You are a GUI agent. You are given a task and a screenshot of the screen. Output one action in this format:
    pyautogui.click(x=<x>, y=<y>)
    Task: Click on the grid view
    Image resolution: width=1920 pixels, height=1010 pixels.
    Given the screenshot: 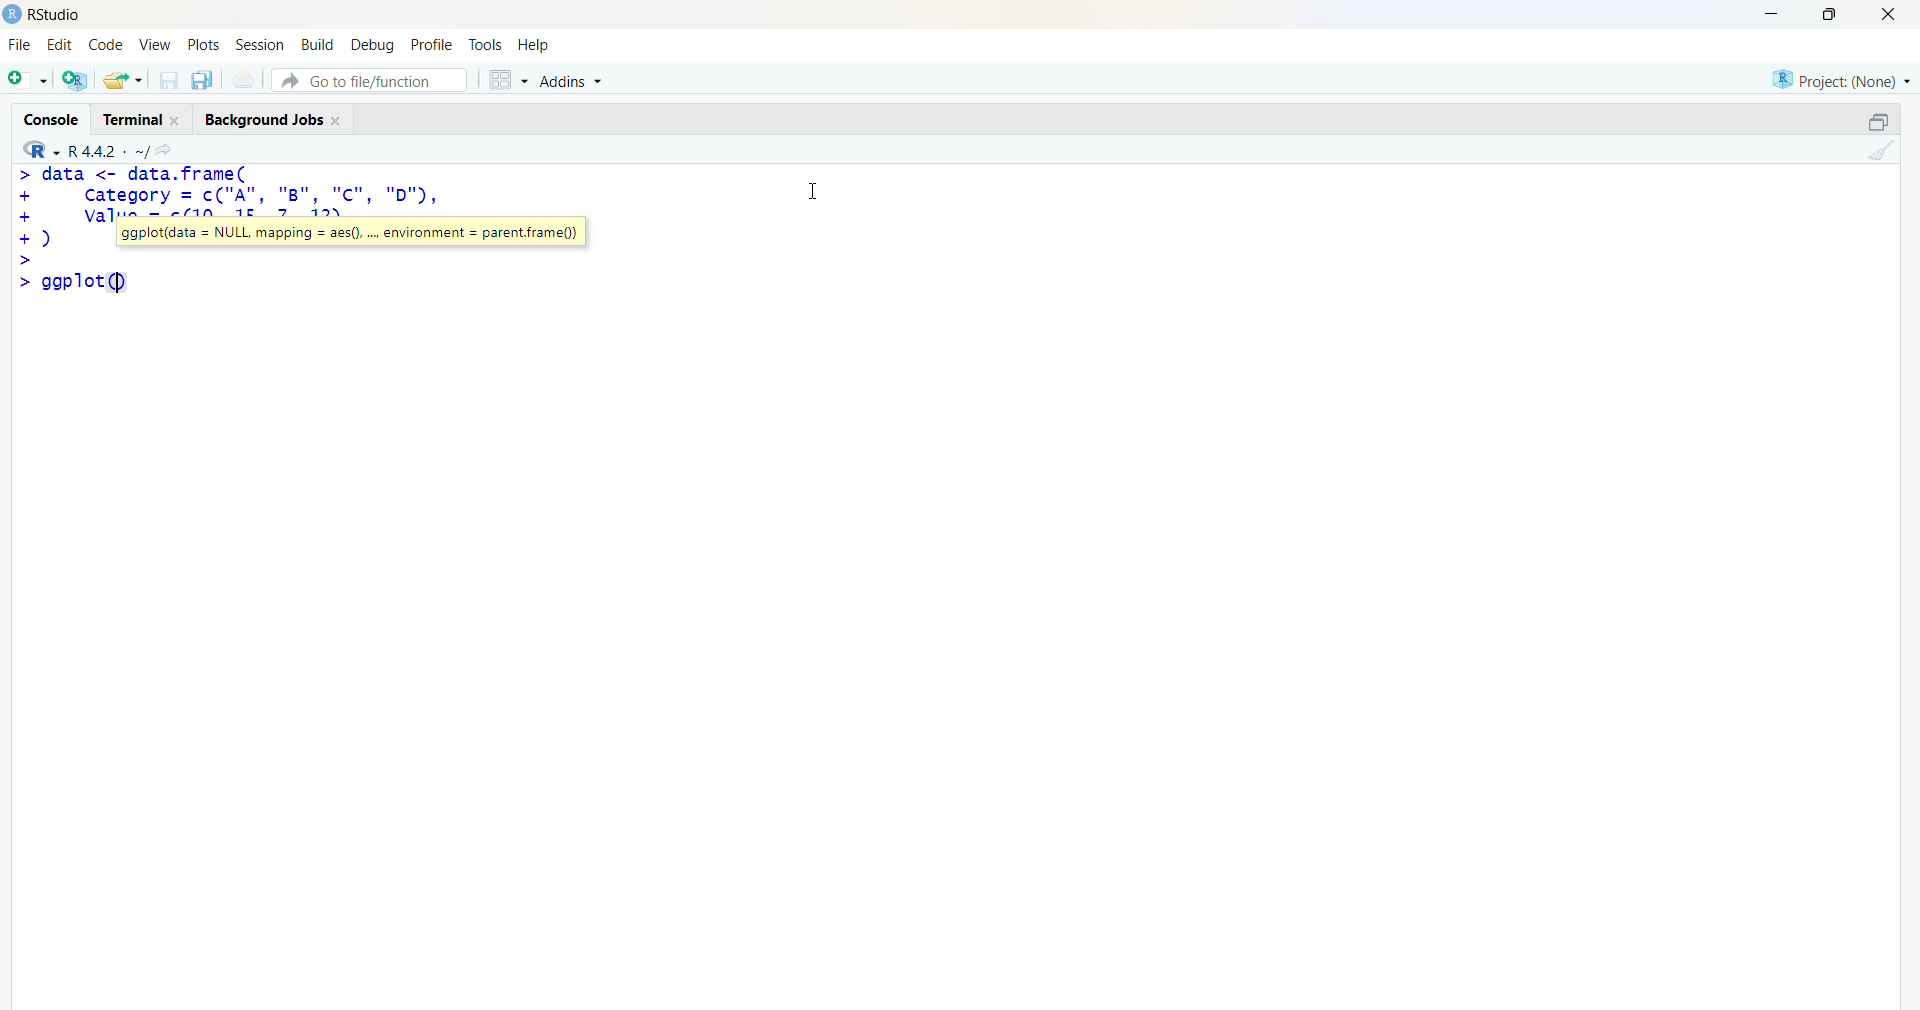 What is the action you would take?
    pyautogui.click(x=507, y=79)
    